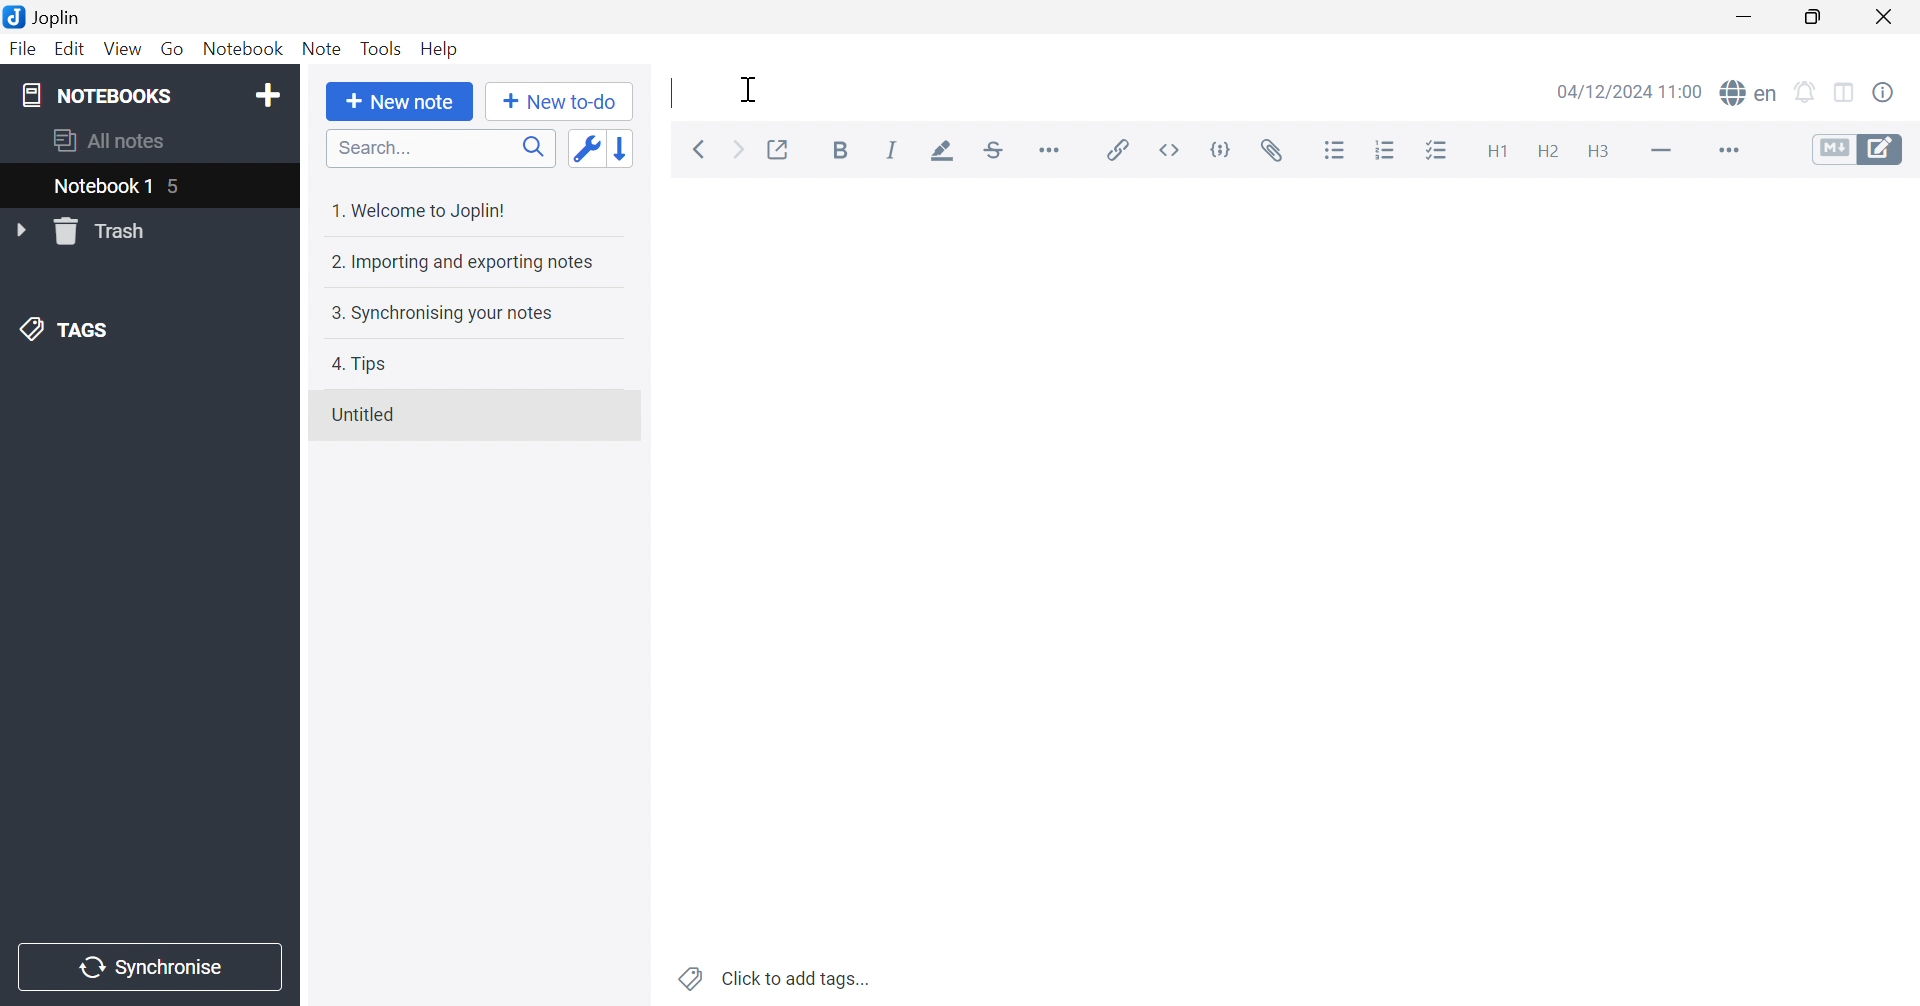  What do you see at coordinates (65, 332) in the screenshot?
I see `TAGS` at bounding box center [65, 332].